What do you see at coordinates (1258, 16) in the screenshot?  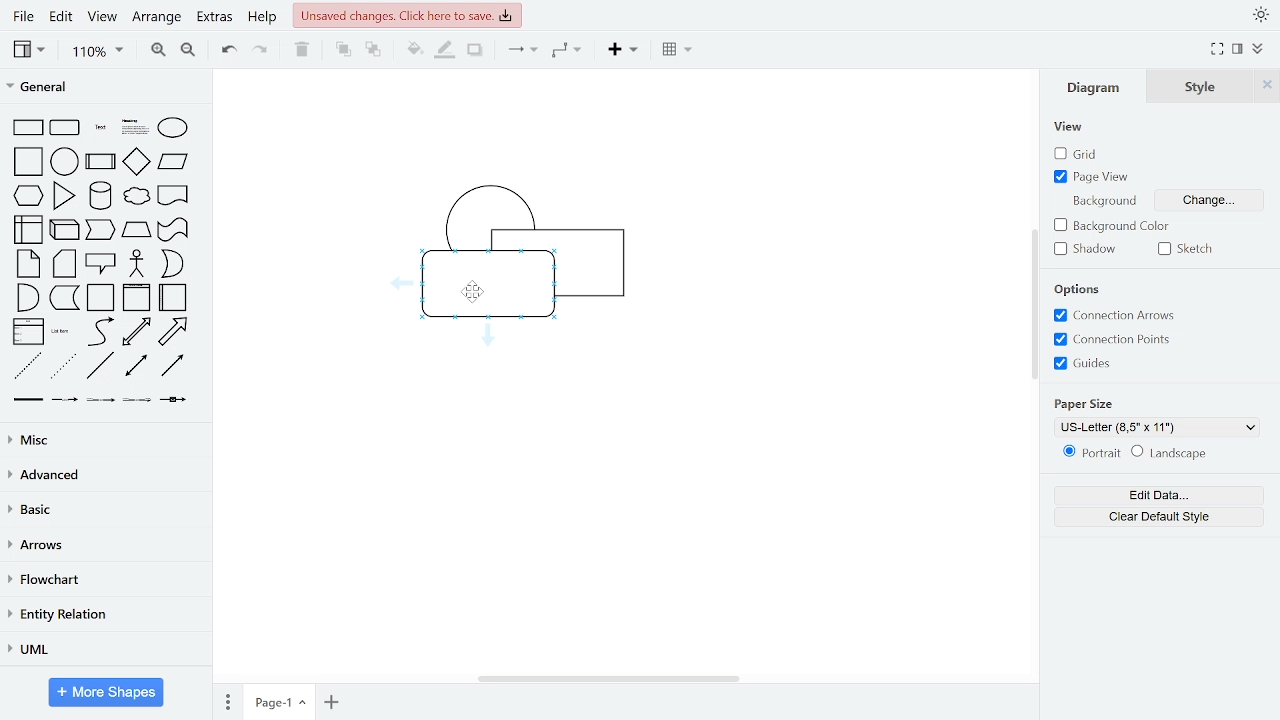 I see `appearance` at bounding box center [1258, 16].